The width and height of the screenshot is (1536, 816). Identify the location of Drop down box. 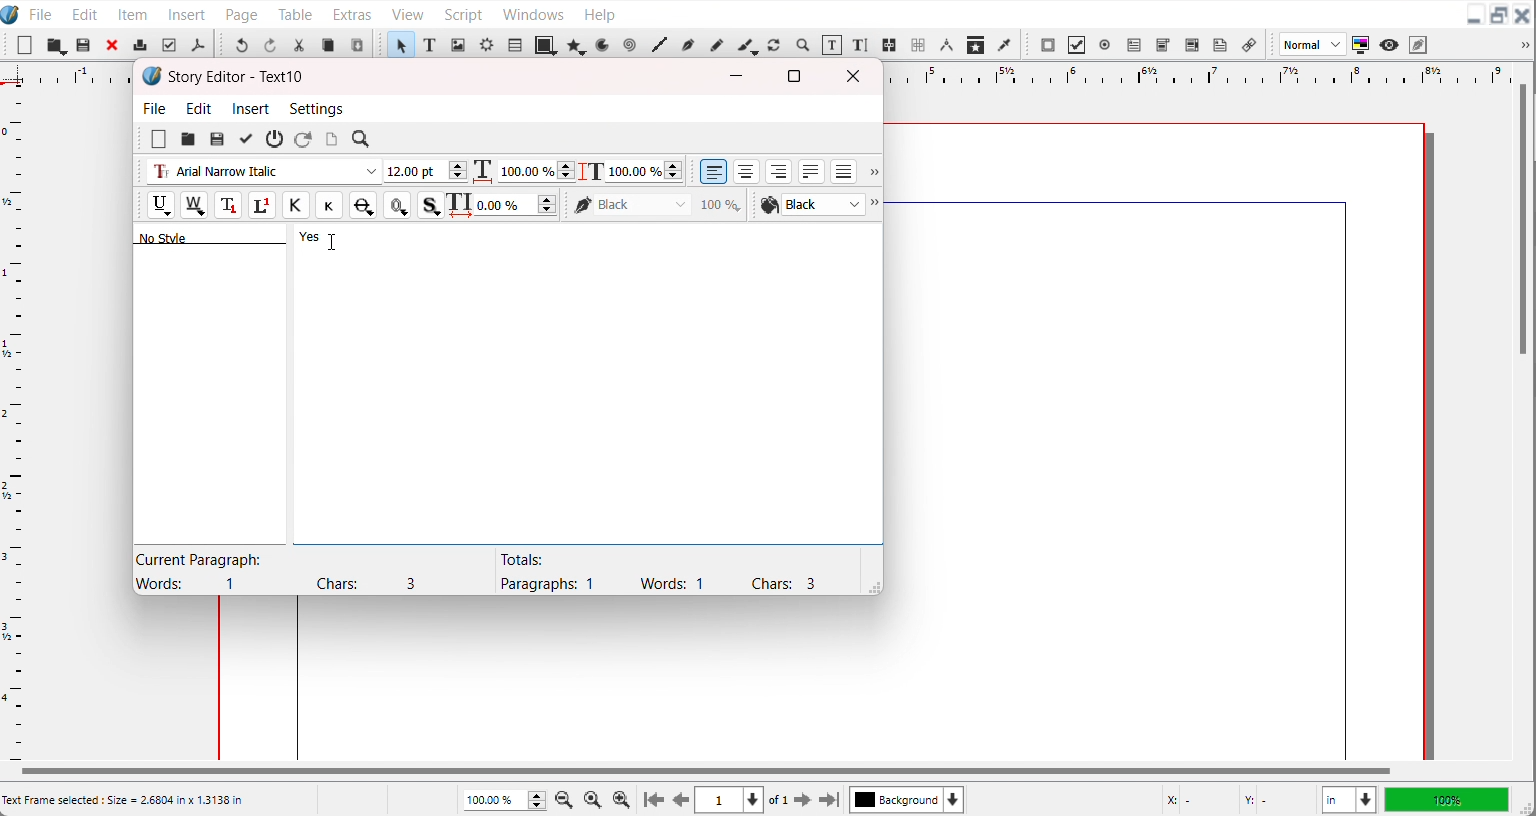
(877, 205).